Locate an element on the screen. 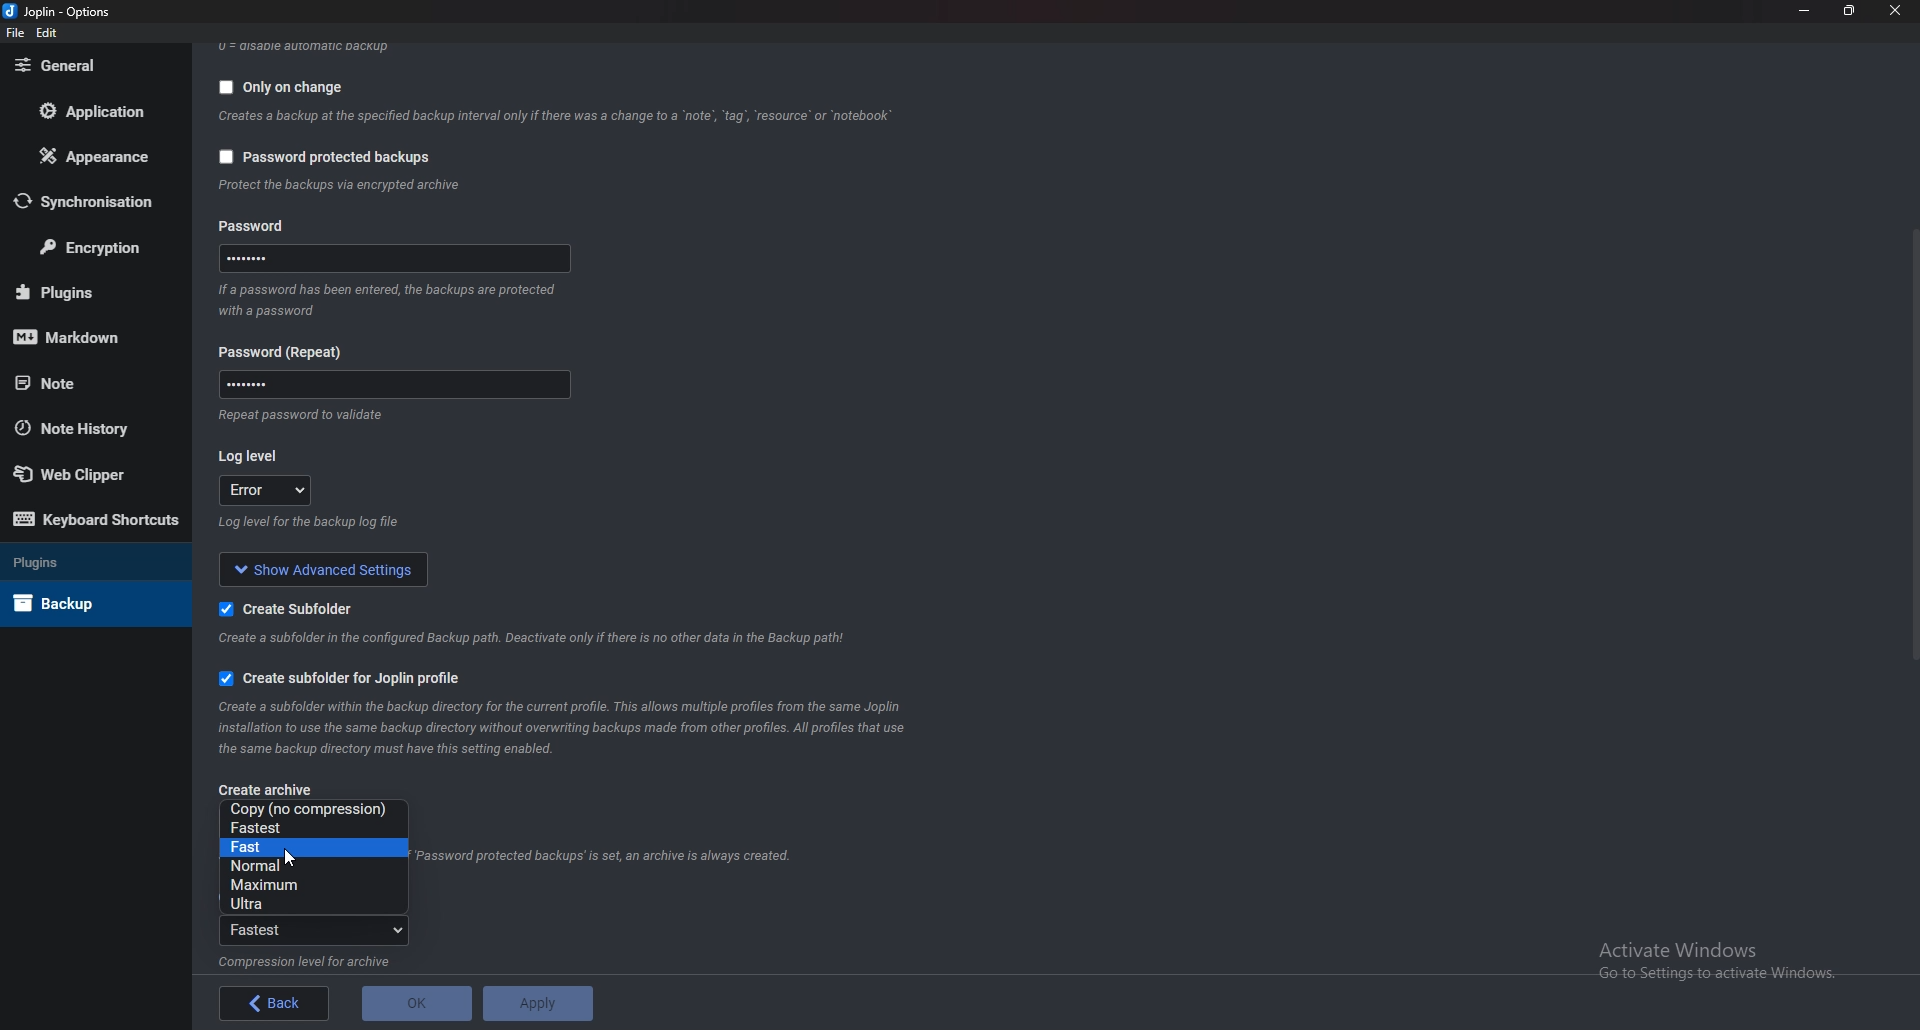 The image size is (1920, 1030). Info on log level is located at coordinates (307, 528).